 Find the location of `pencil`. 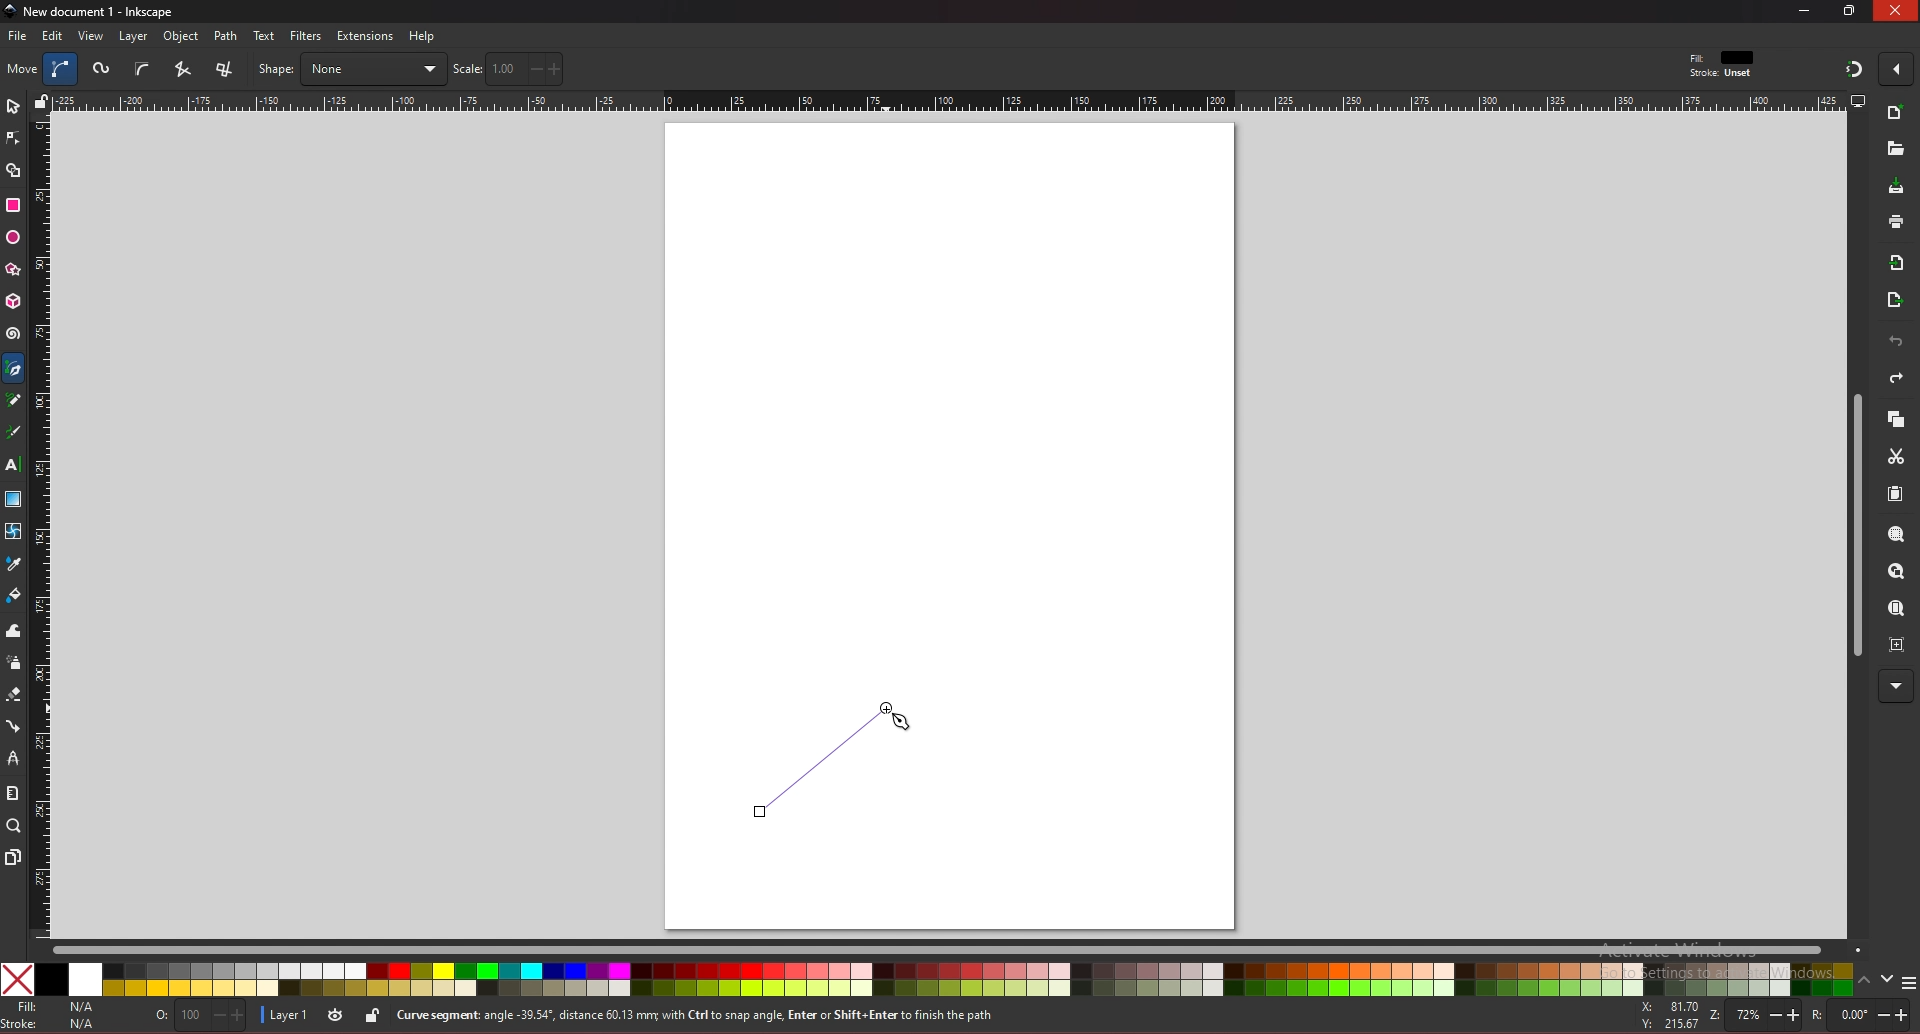

pencil is located at coordinates (19, 401).